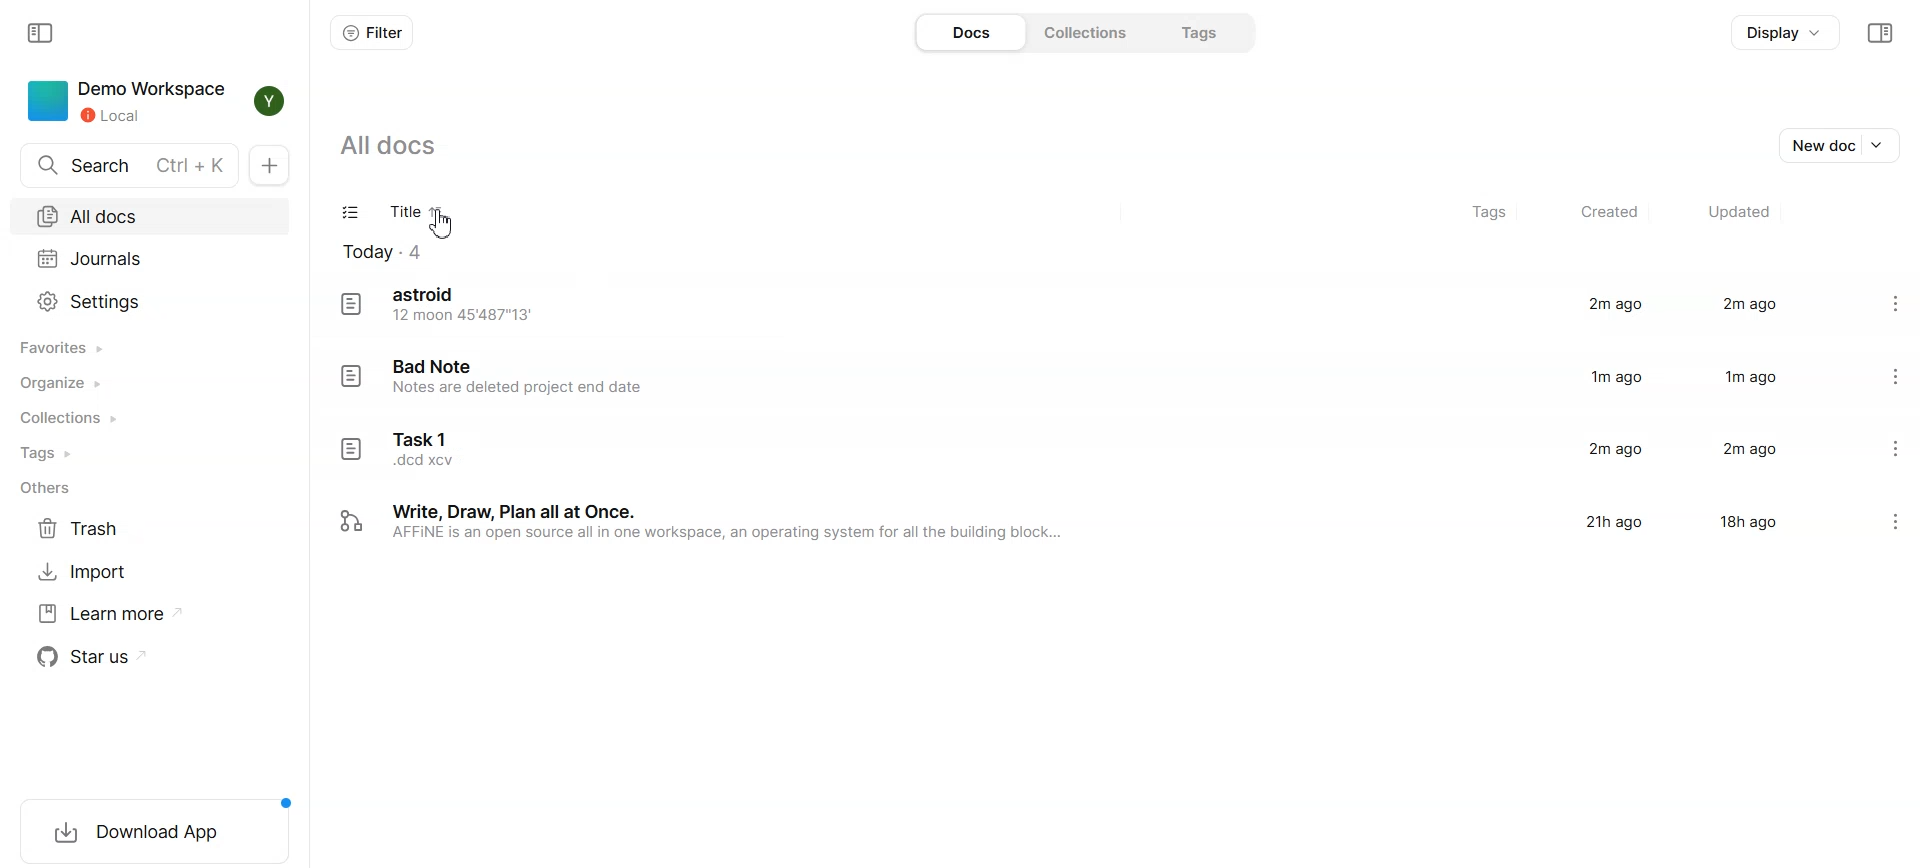  Describe the element at coordinates (85, 486) in the screenshot. I see `Others` at that location.